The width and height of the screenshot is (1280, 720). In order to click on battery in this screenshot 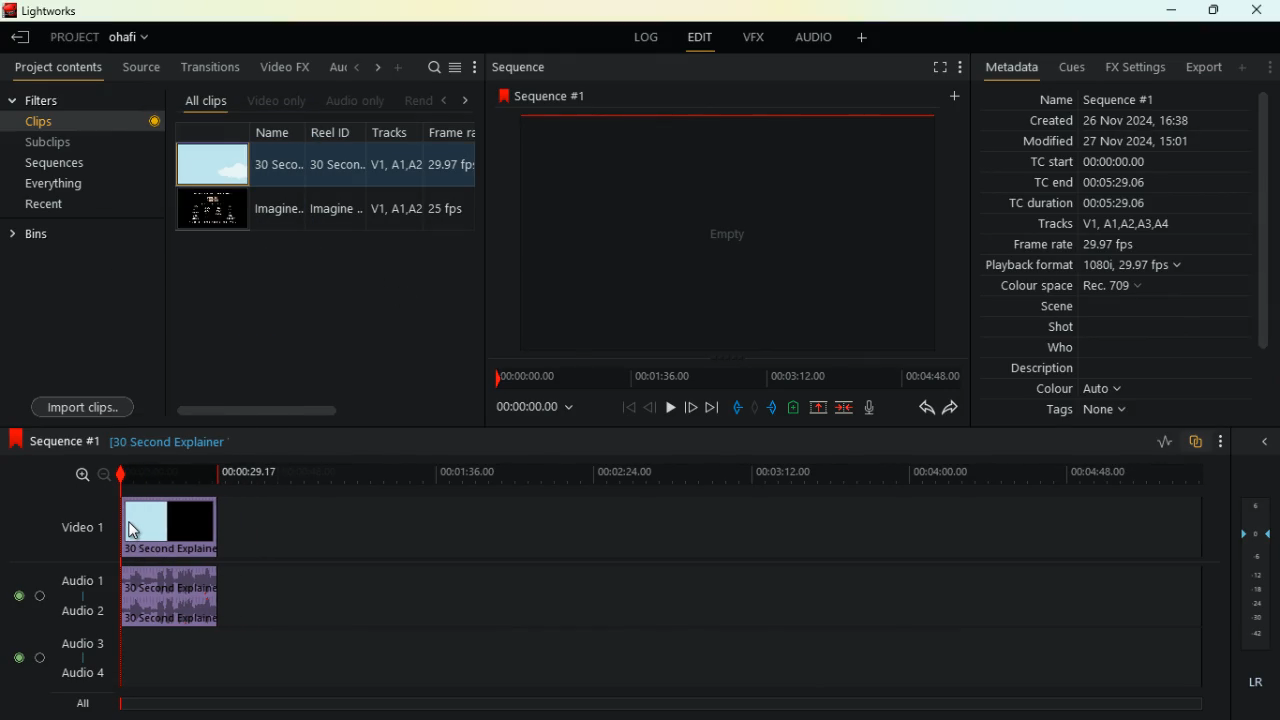, I will do `click(792, 408)`.